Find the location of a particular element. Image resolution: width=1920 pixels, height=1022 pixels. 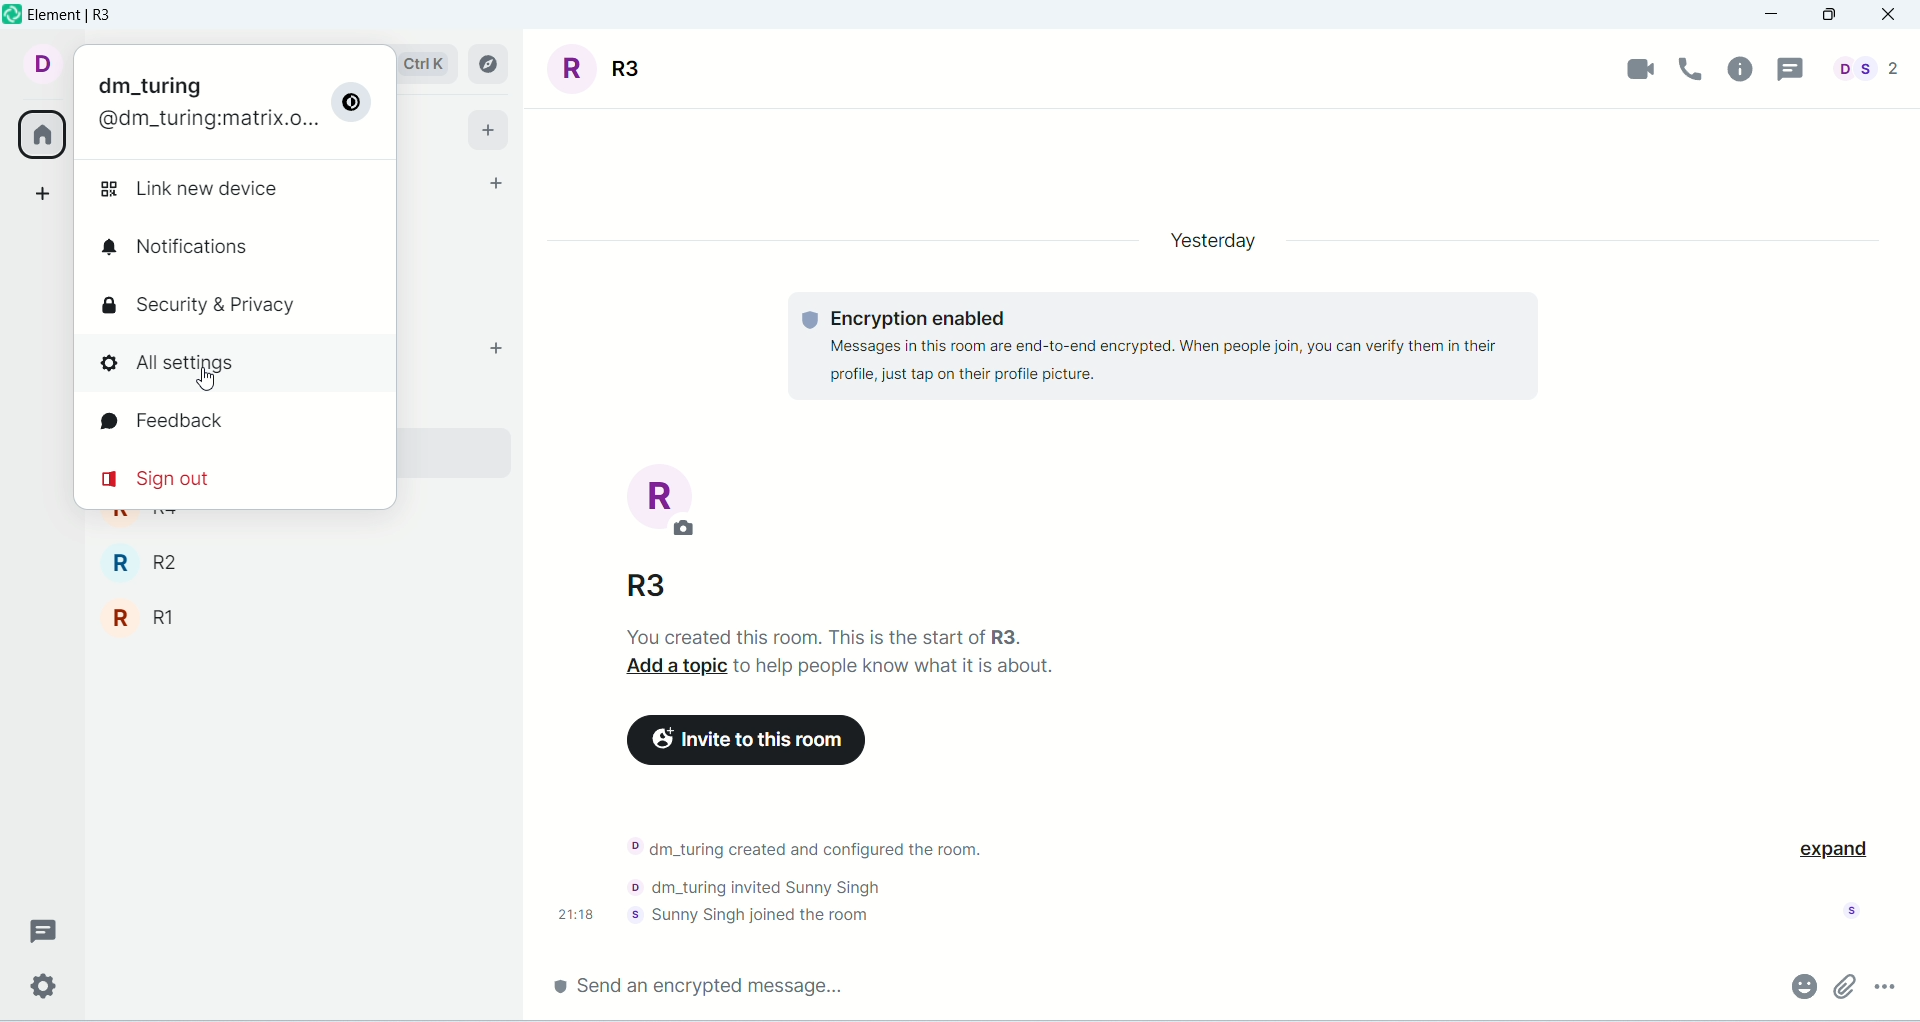

maximize is located at coordinates (1829, 17).